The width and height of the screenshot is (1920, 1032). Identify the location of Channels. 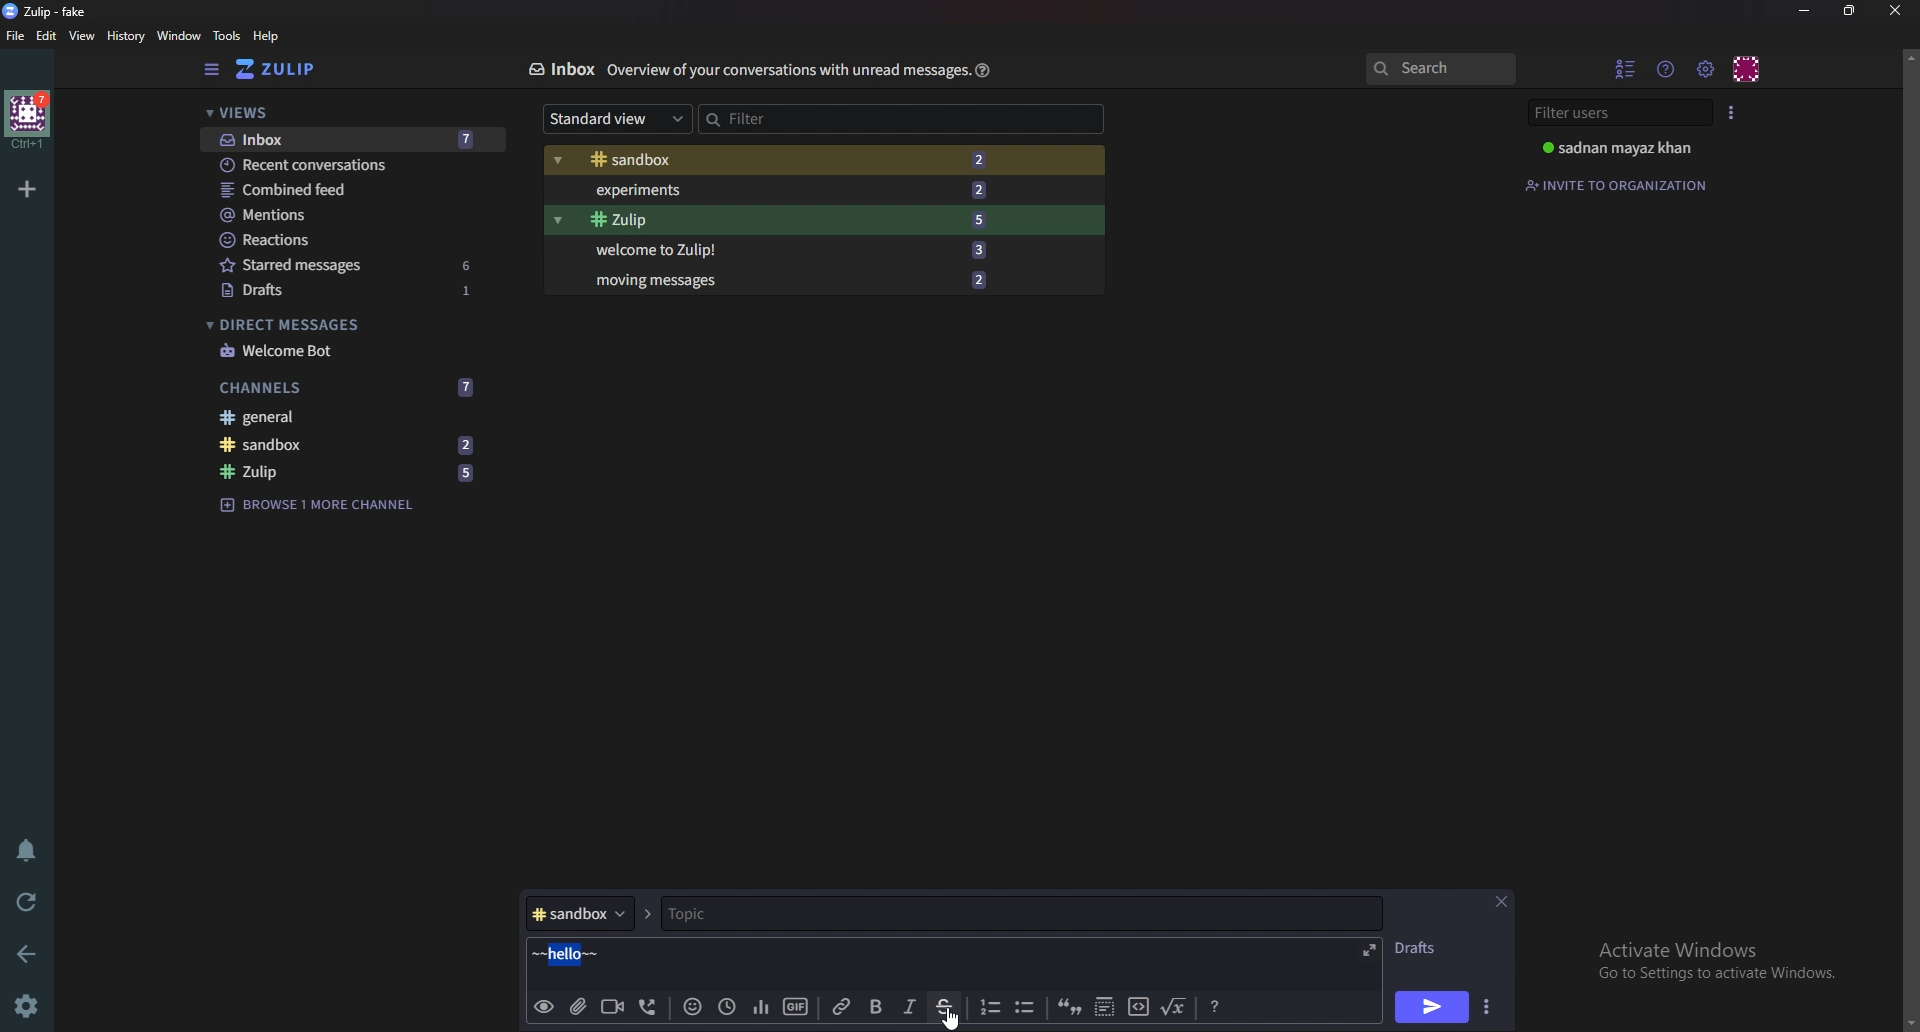
(350, 388).